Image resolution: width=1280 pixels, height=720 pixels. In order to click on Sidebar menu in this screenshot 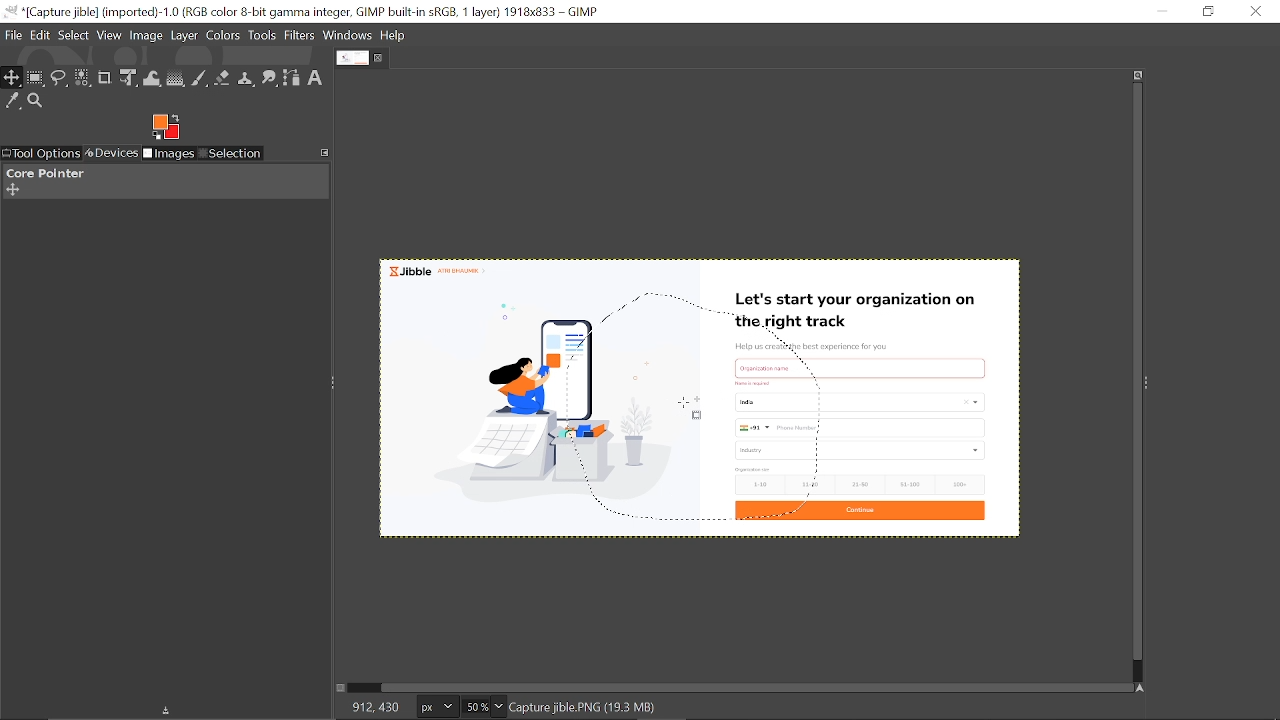, I will do `click(1151, 381)`.